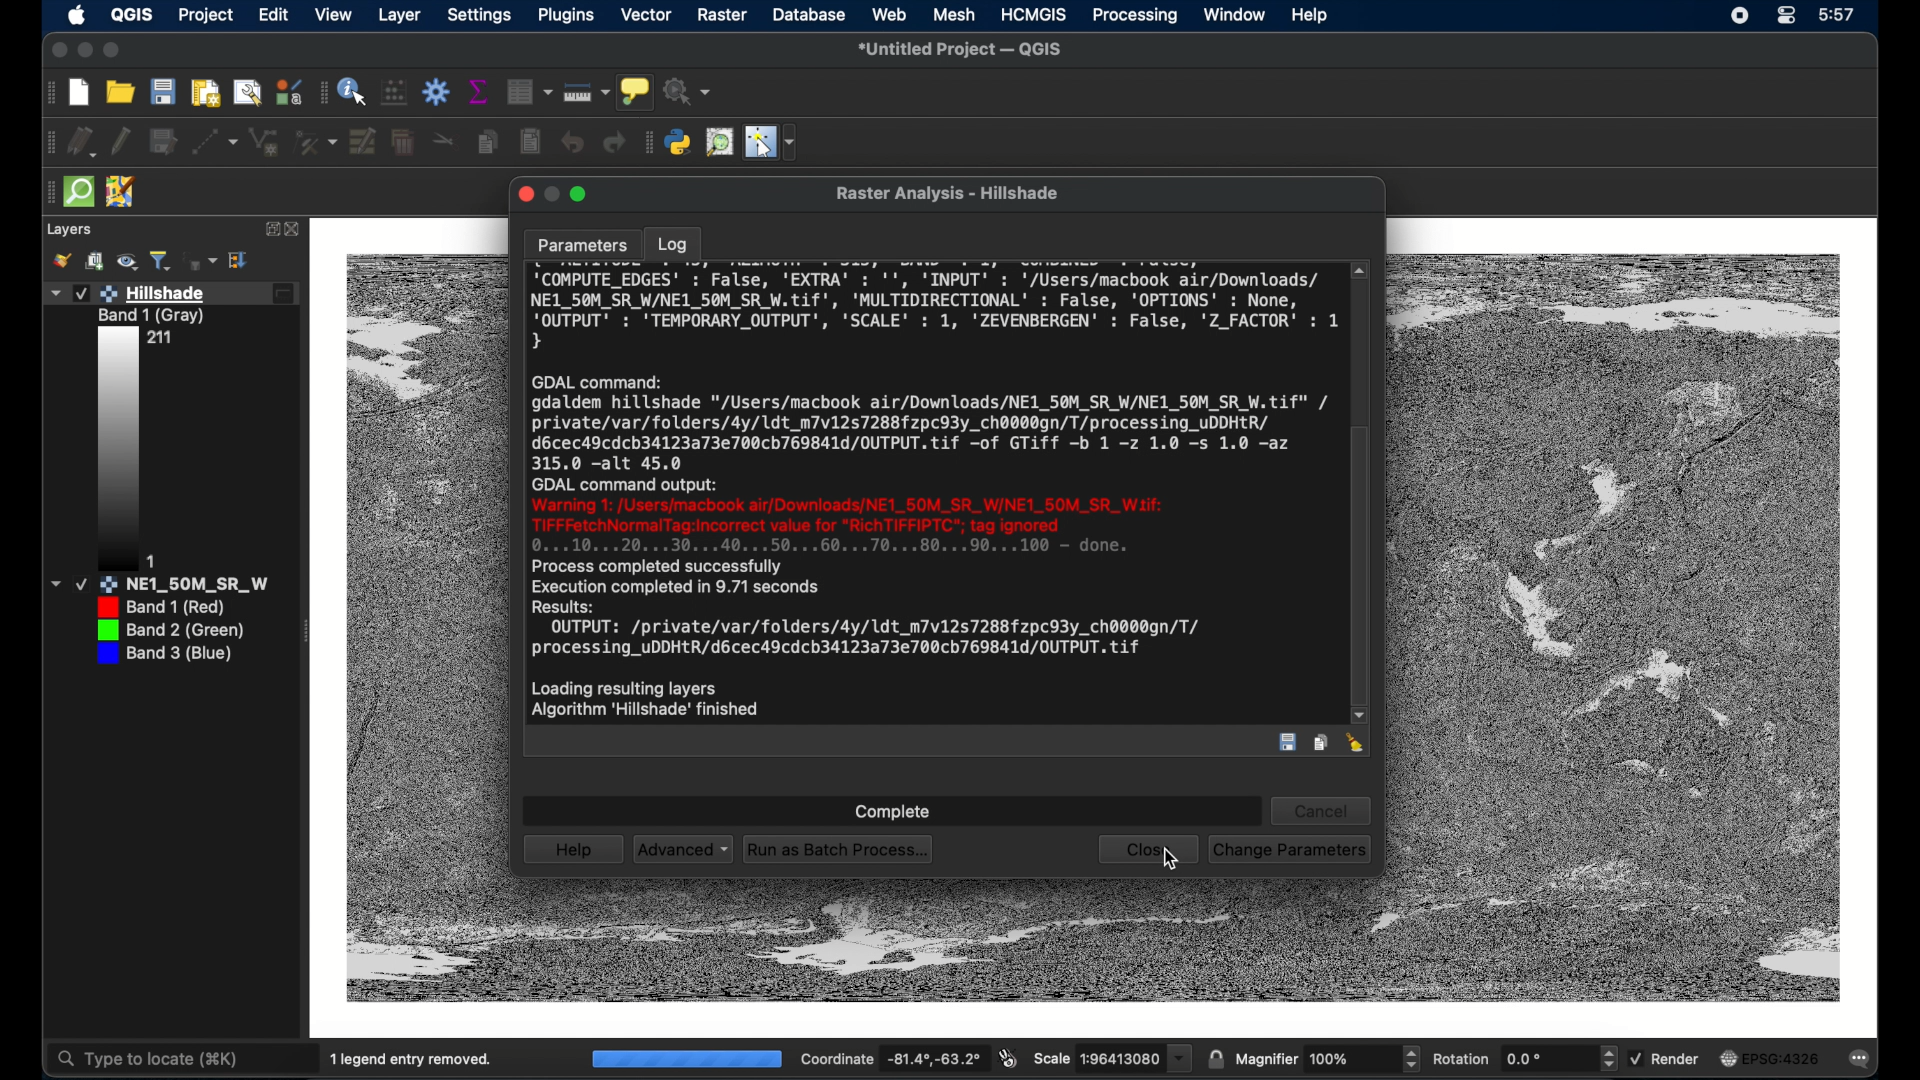 The width and height of the screenshot is (1920, 1080). What do you see at coordinates (206, 16) in the screenshot?
I see `project` at bounding box center [206, 16].